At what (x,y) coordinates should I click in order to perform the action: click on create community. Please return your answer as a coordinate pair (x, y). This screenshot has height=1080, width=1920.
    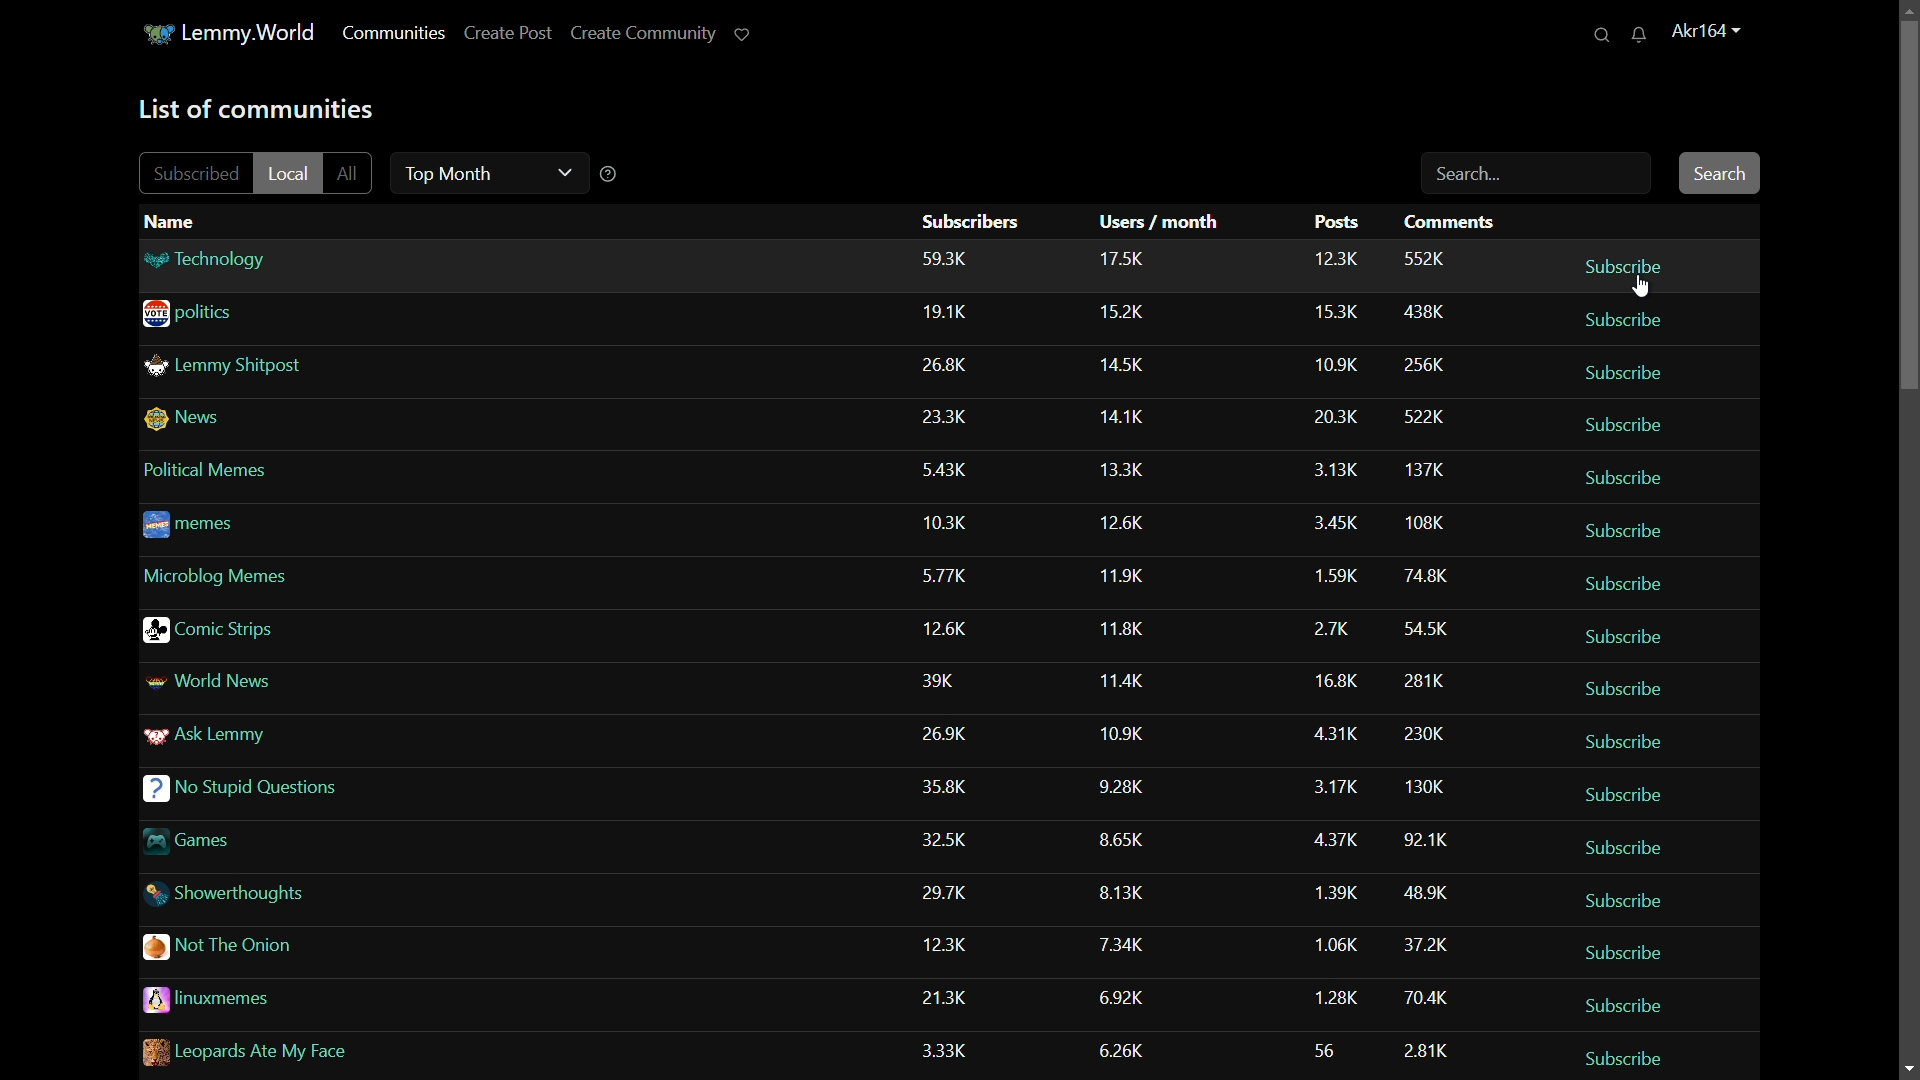
    Looking at the image, I should click on (640, 32).